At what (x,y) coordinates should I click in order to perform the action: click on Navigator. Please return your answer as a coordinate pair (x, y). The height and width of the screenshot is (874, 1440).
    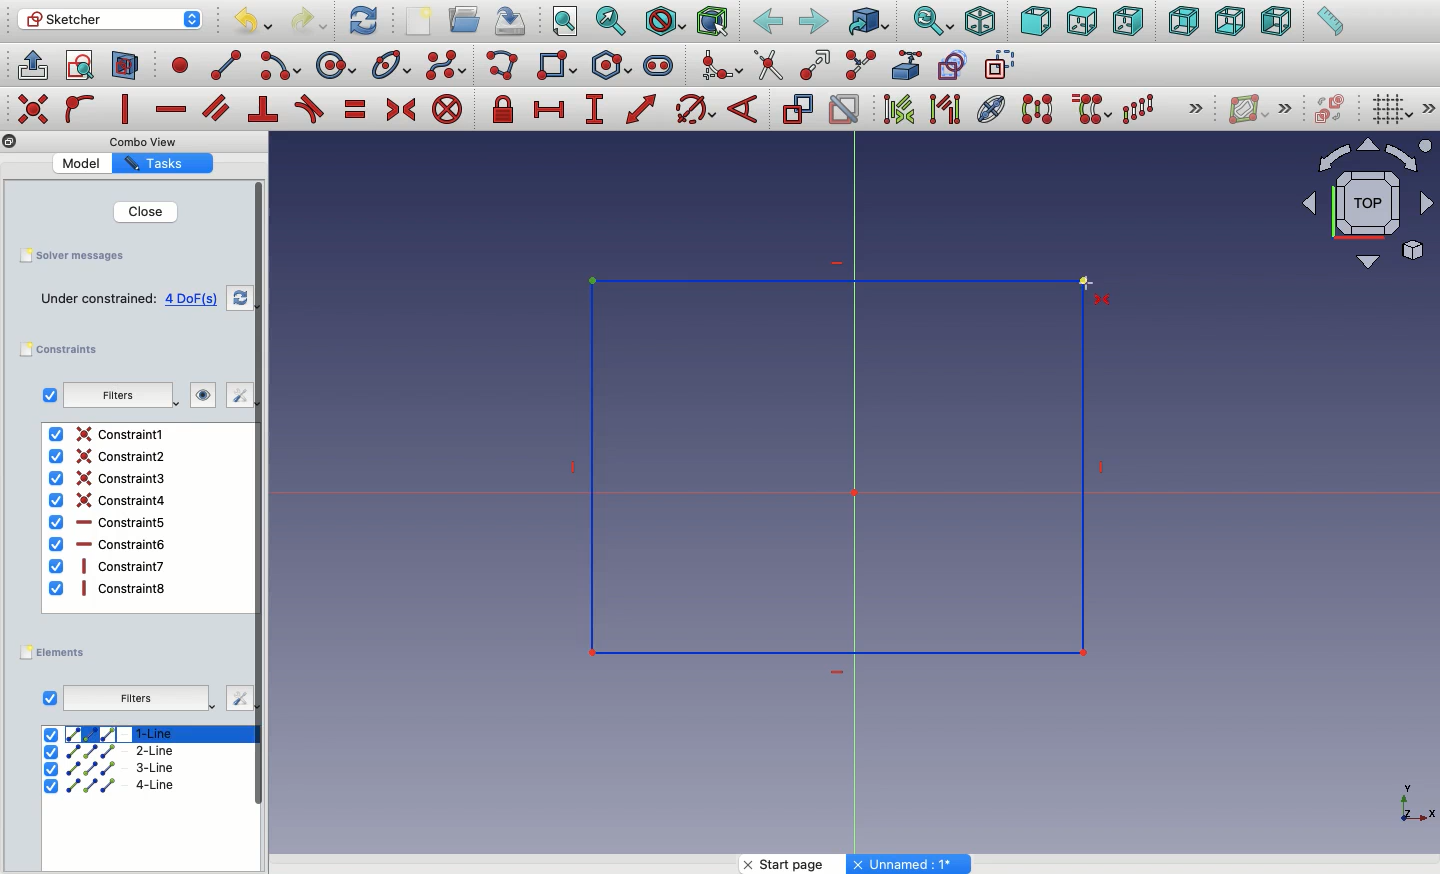
    Looking at the image, I should click on (1368, 204).